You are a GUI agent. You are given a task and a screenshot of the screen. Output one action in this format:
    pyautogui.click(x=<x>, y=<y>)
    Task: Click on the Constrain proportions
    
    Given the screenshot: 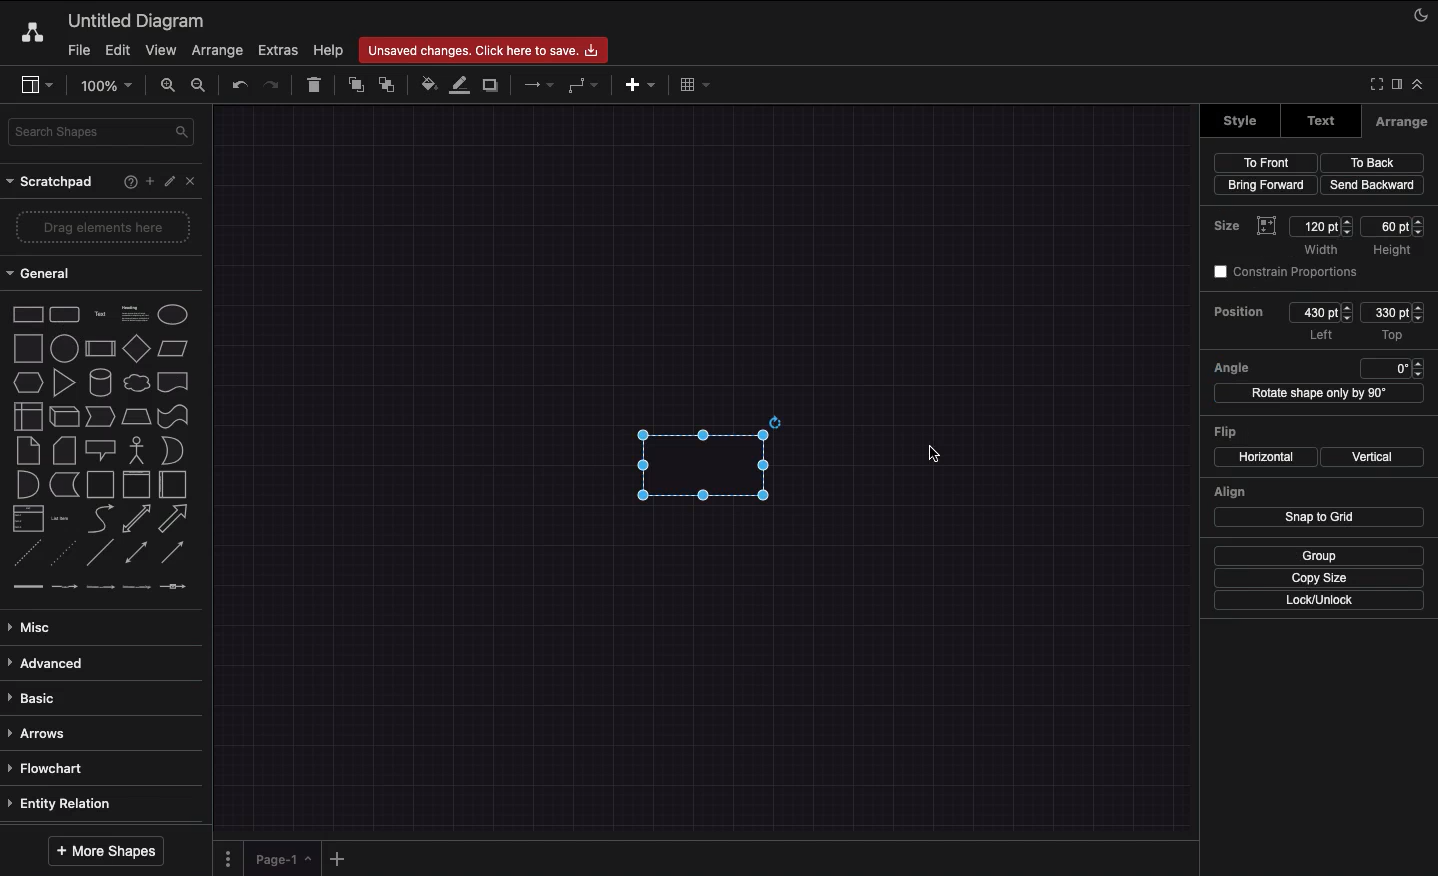 What is the action you would take?
    pyautogui.click(x=1291, y=274)
    